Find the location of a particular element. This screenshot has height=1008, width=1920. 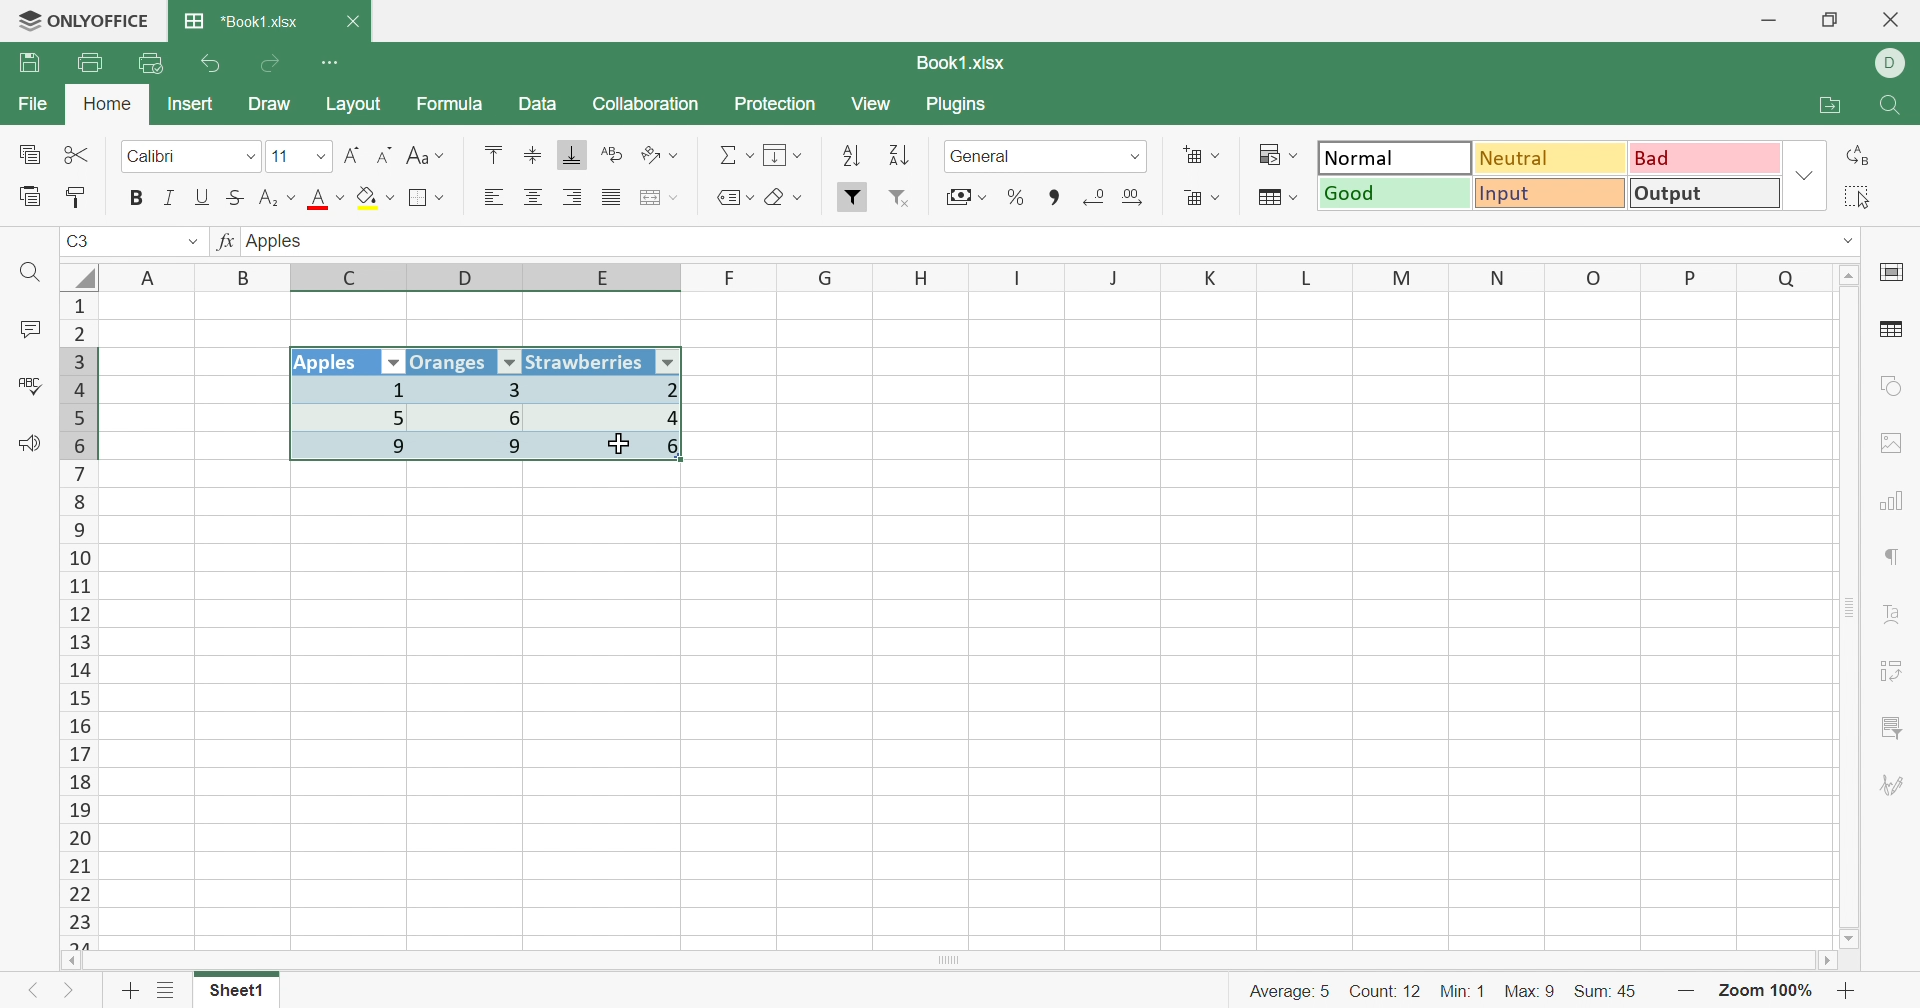

Next is located at coordinates (70, 995).